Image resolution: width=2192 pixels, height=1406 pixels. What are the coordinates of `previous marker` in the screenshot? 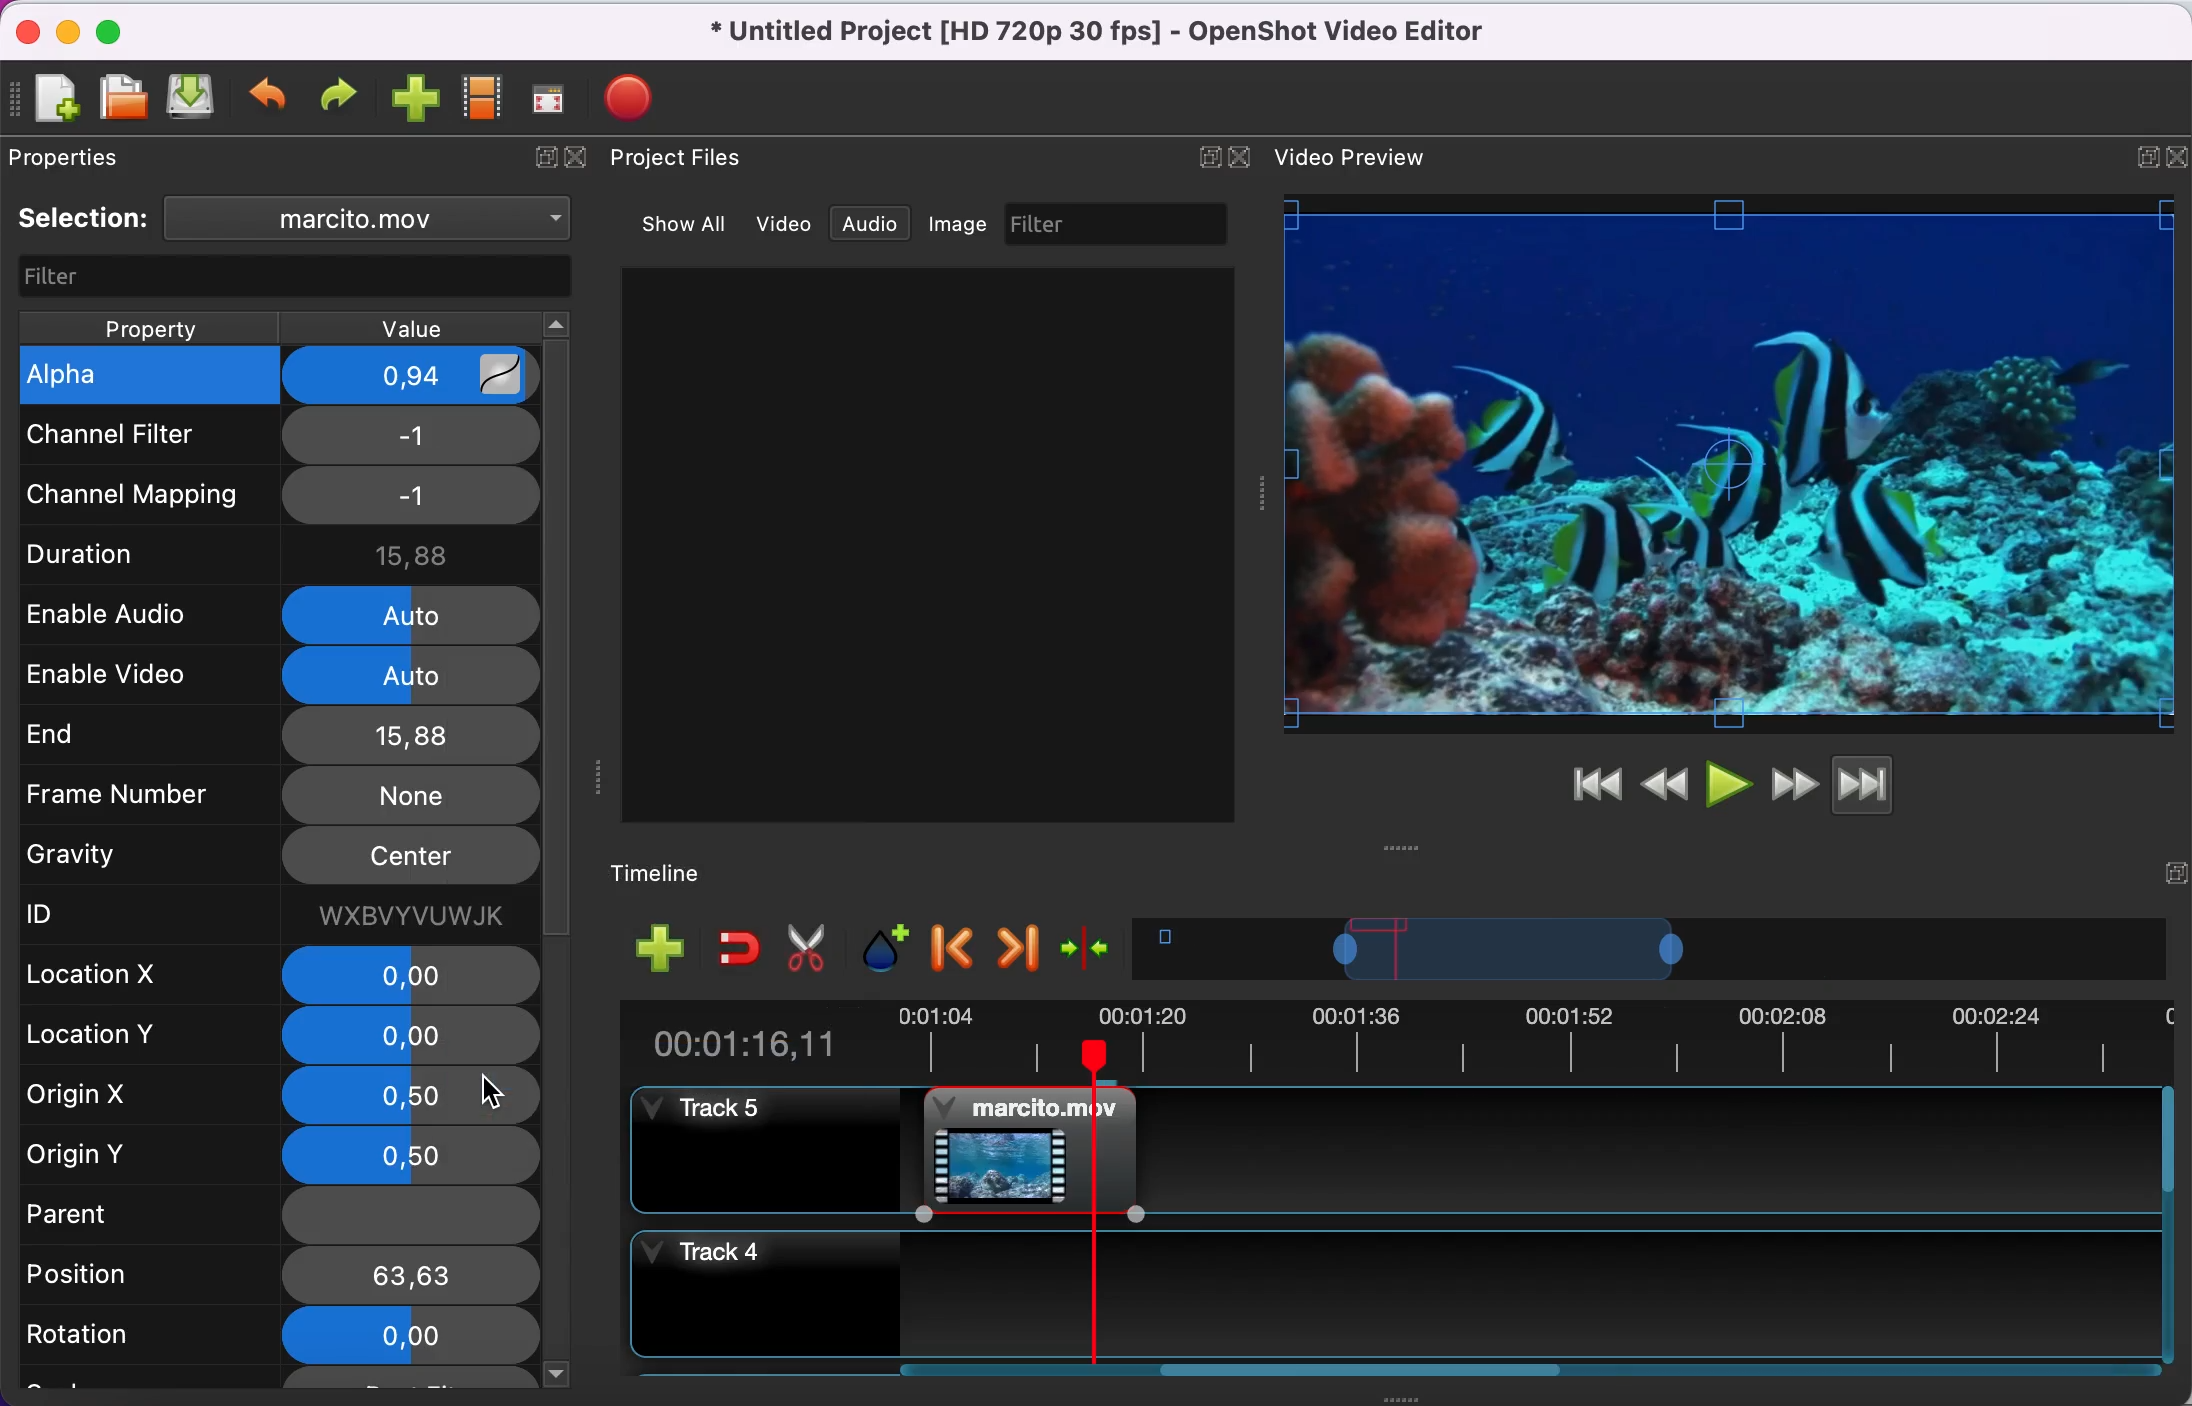 It's located at (954, 951).